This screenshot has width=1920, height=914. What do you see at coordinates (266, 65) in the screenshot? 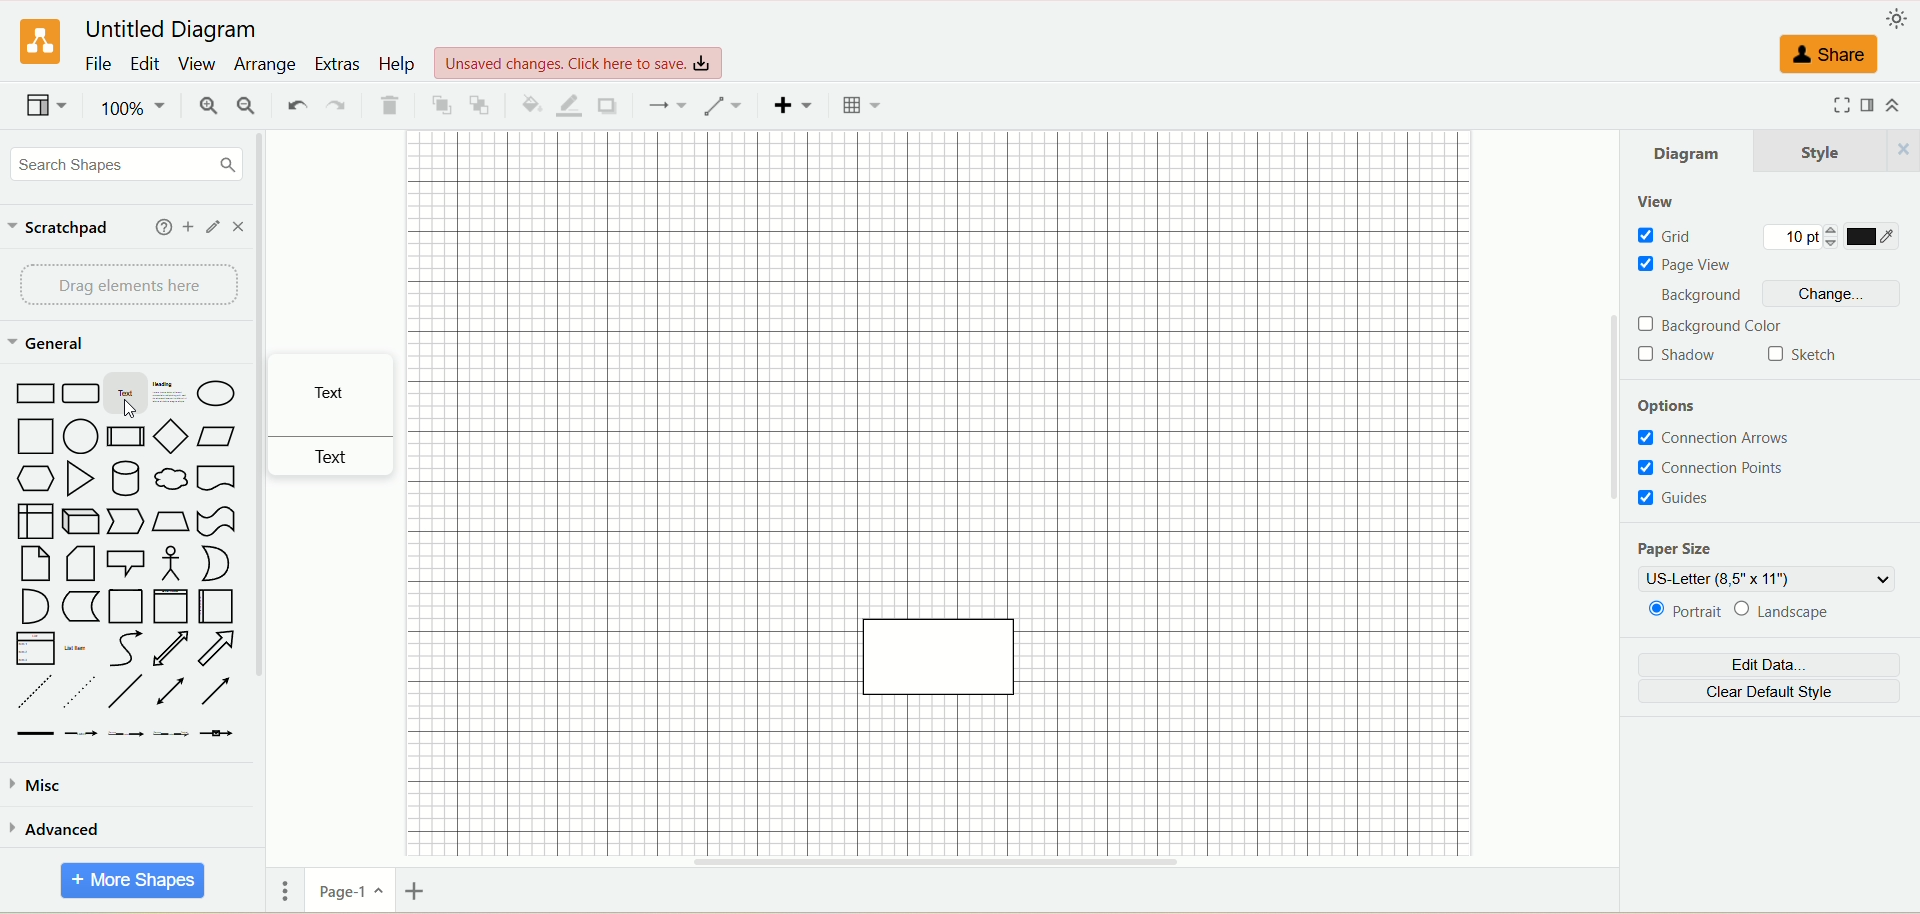
I see `arrange` at bounding box center [266, 65].